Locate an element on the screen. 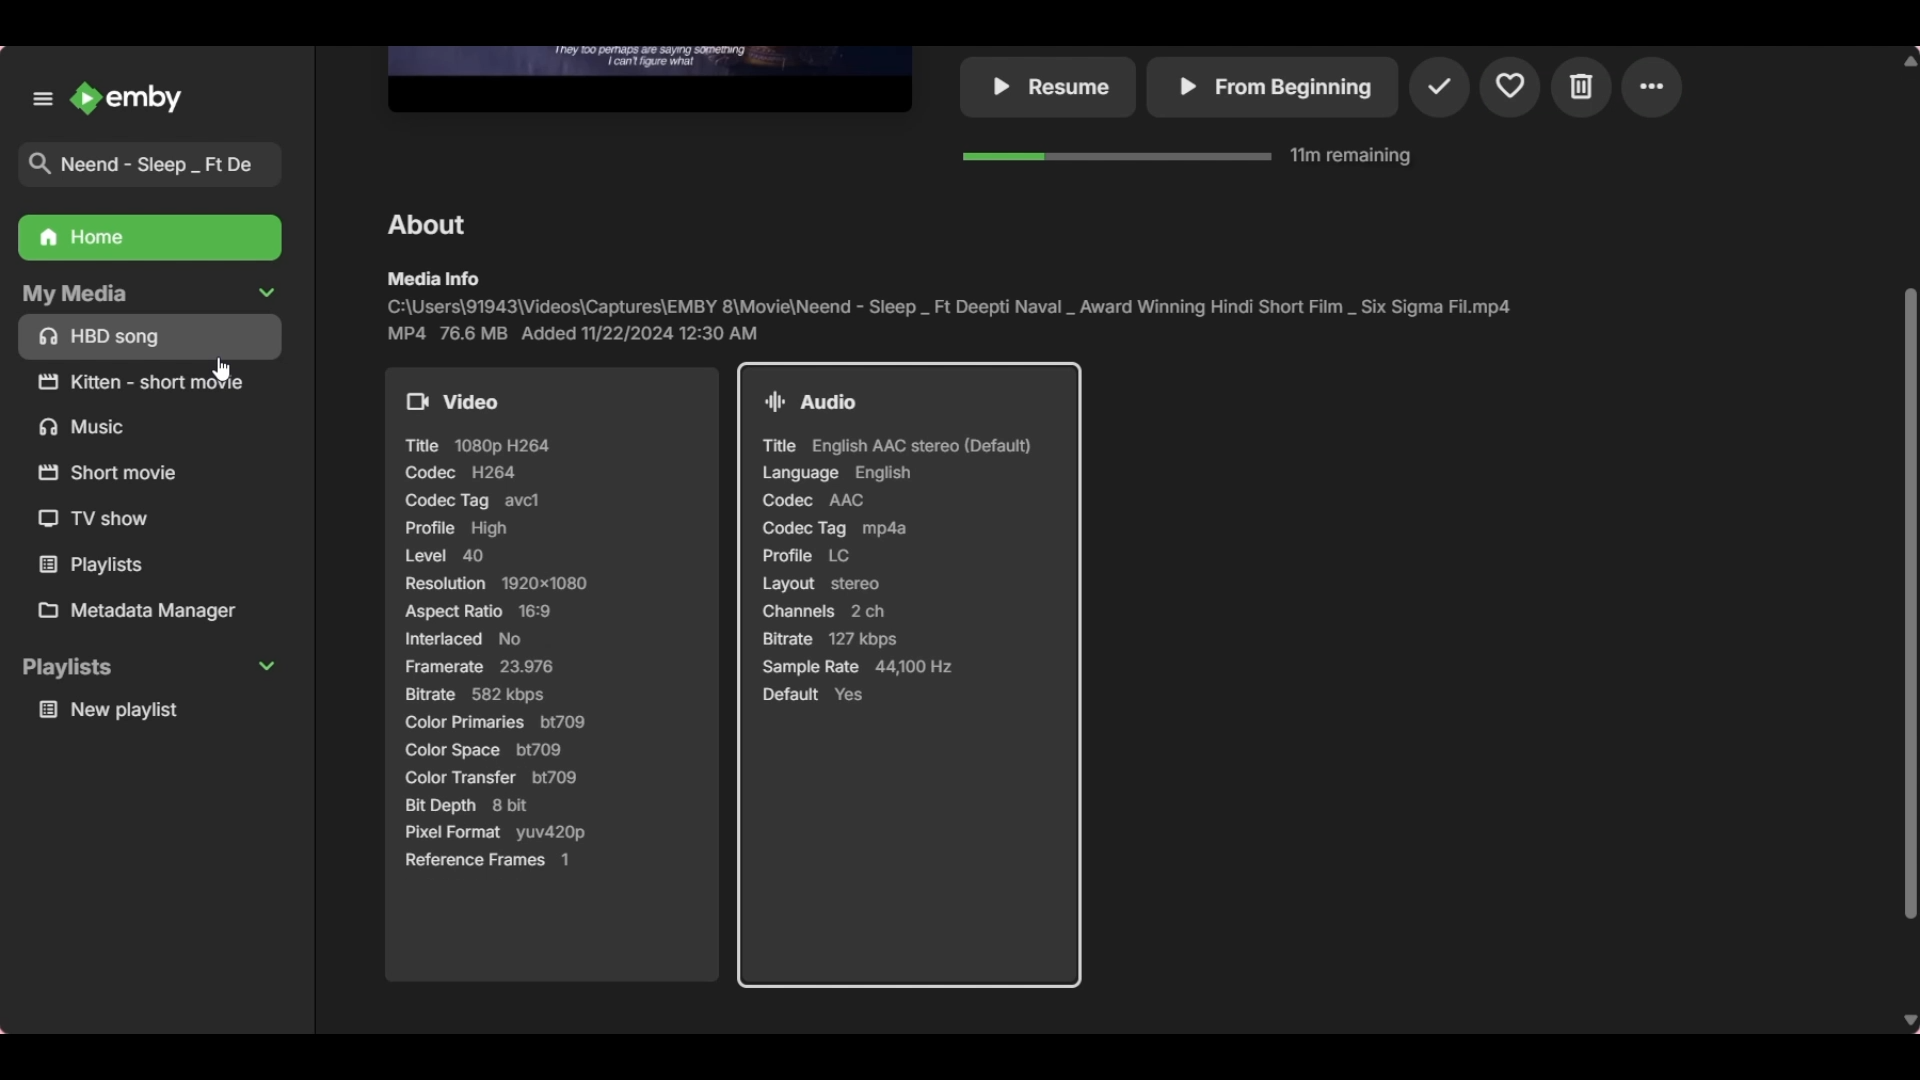 The width and height of the screenshot is (1920, 1080). Collapse My Media is located at coordinates (147, 293).